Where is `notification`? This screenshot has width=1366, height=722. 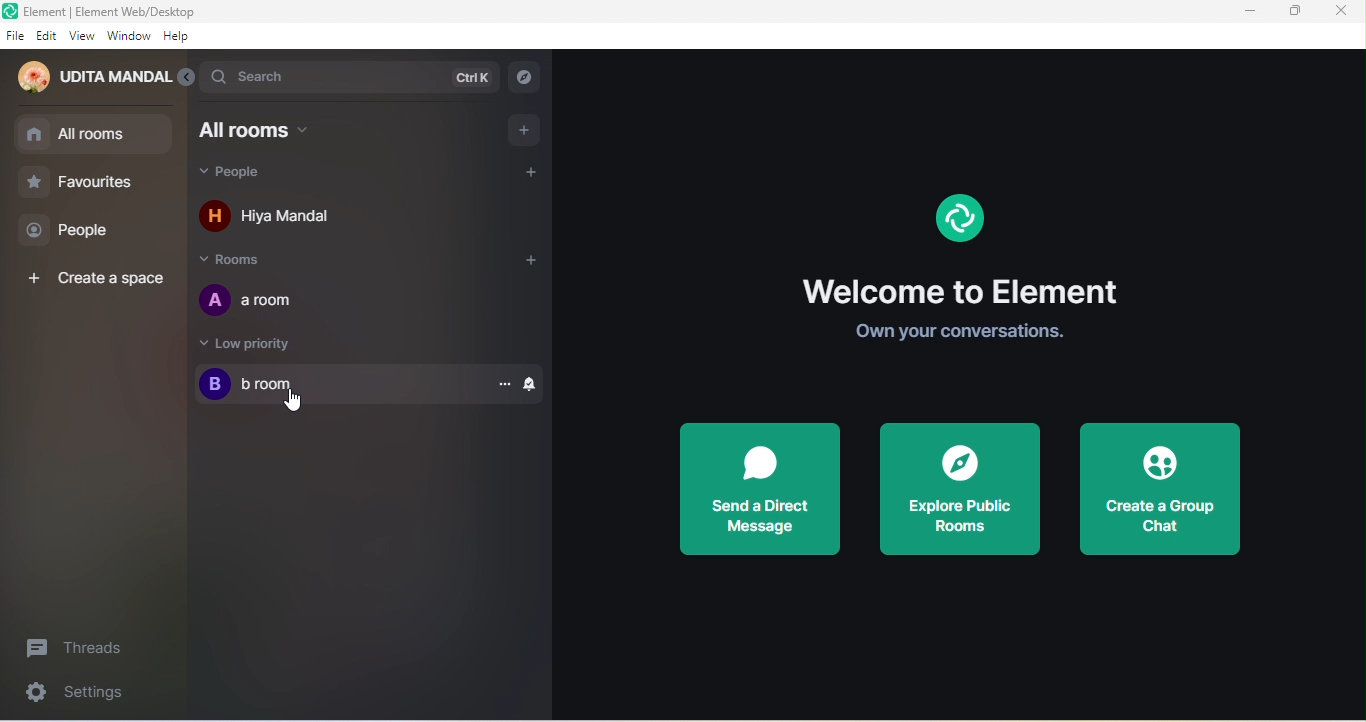 notification is located at coordinates (534, 384).